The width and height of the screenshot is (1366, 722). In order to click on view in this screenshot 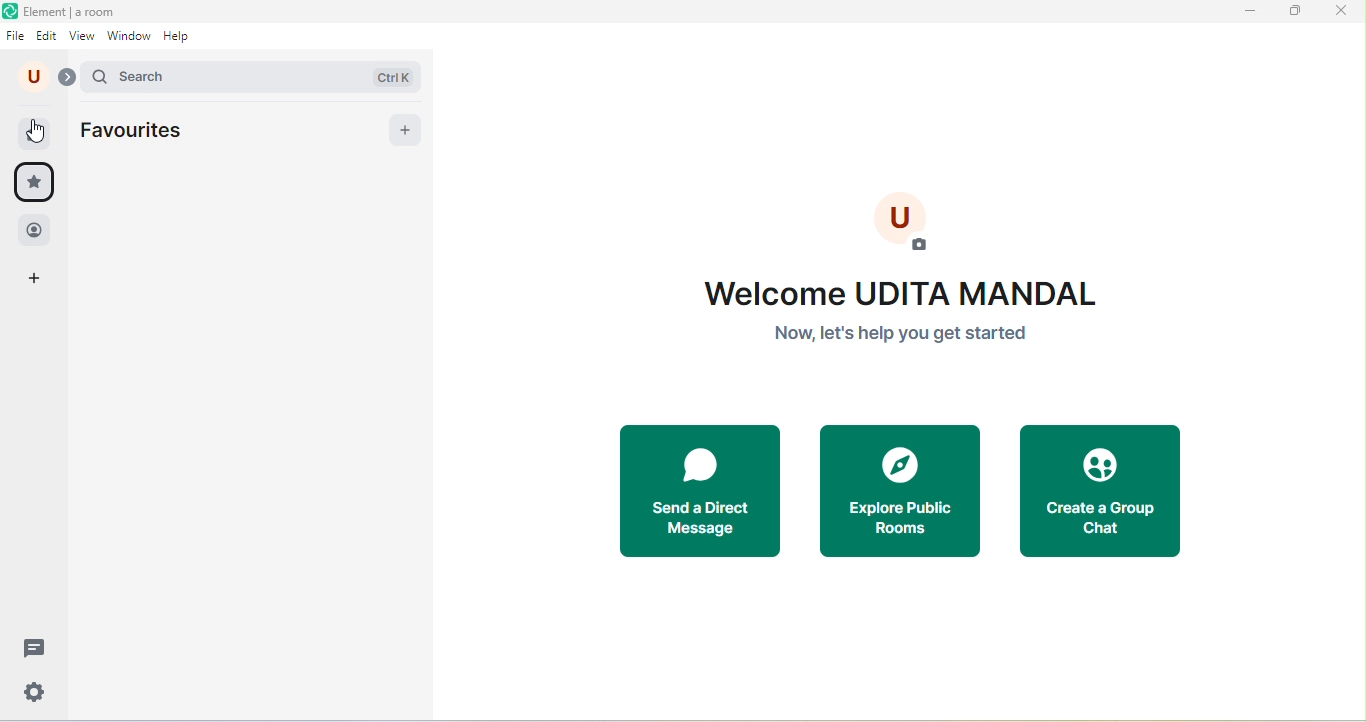, I will do `click(82, 39)`.